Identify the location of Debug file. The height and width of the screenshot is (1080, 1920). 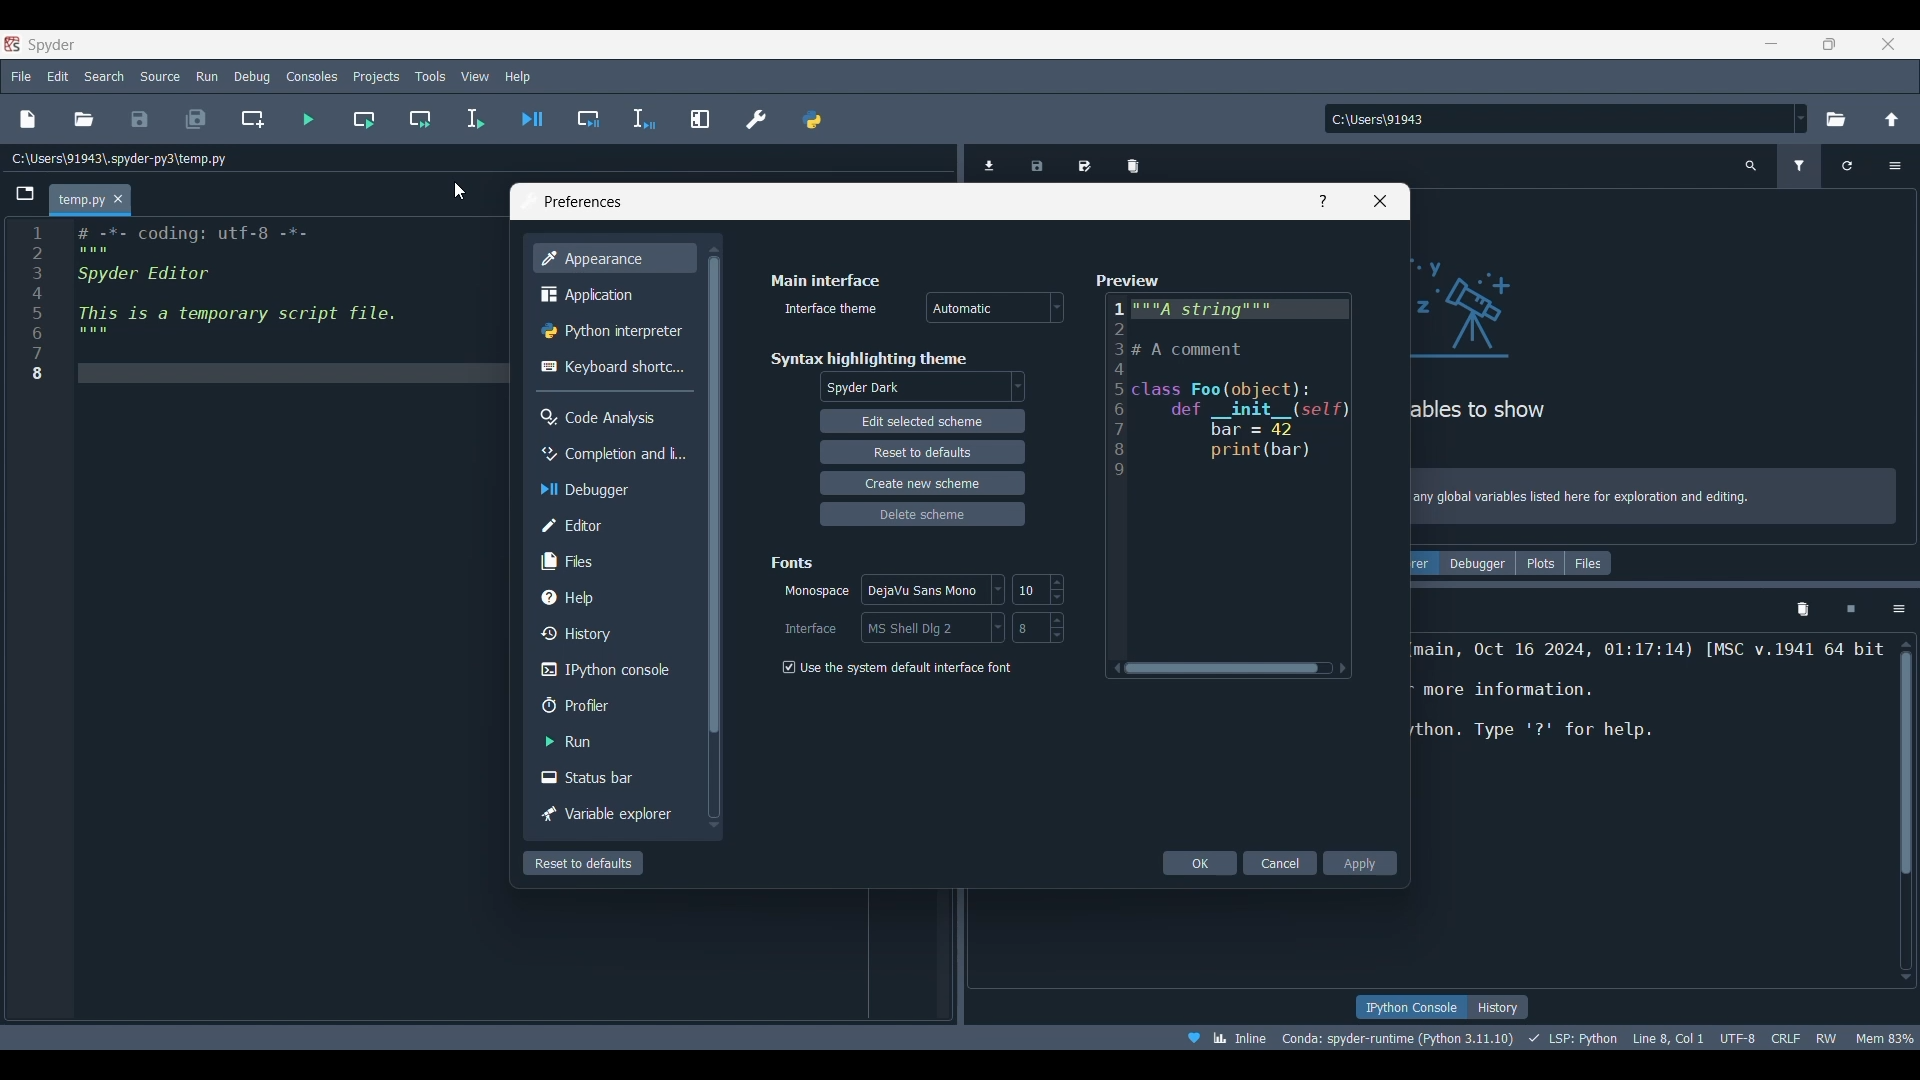
(531, 119).